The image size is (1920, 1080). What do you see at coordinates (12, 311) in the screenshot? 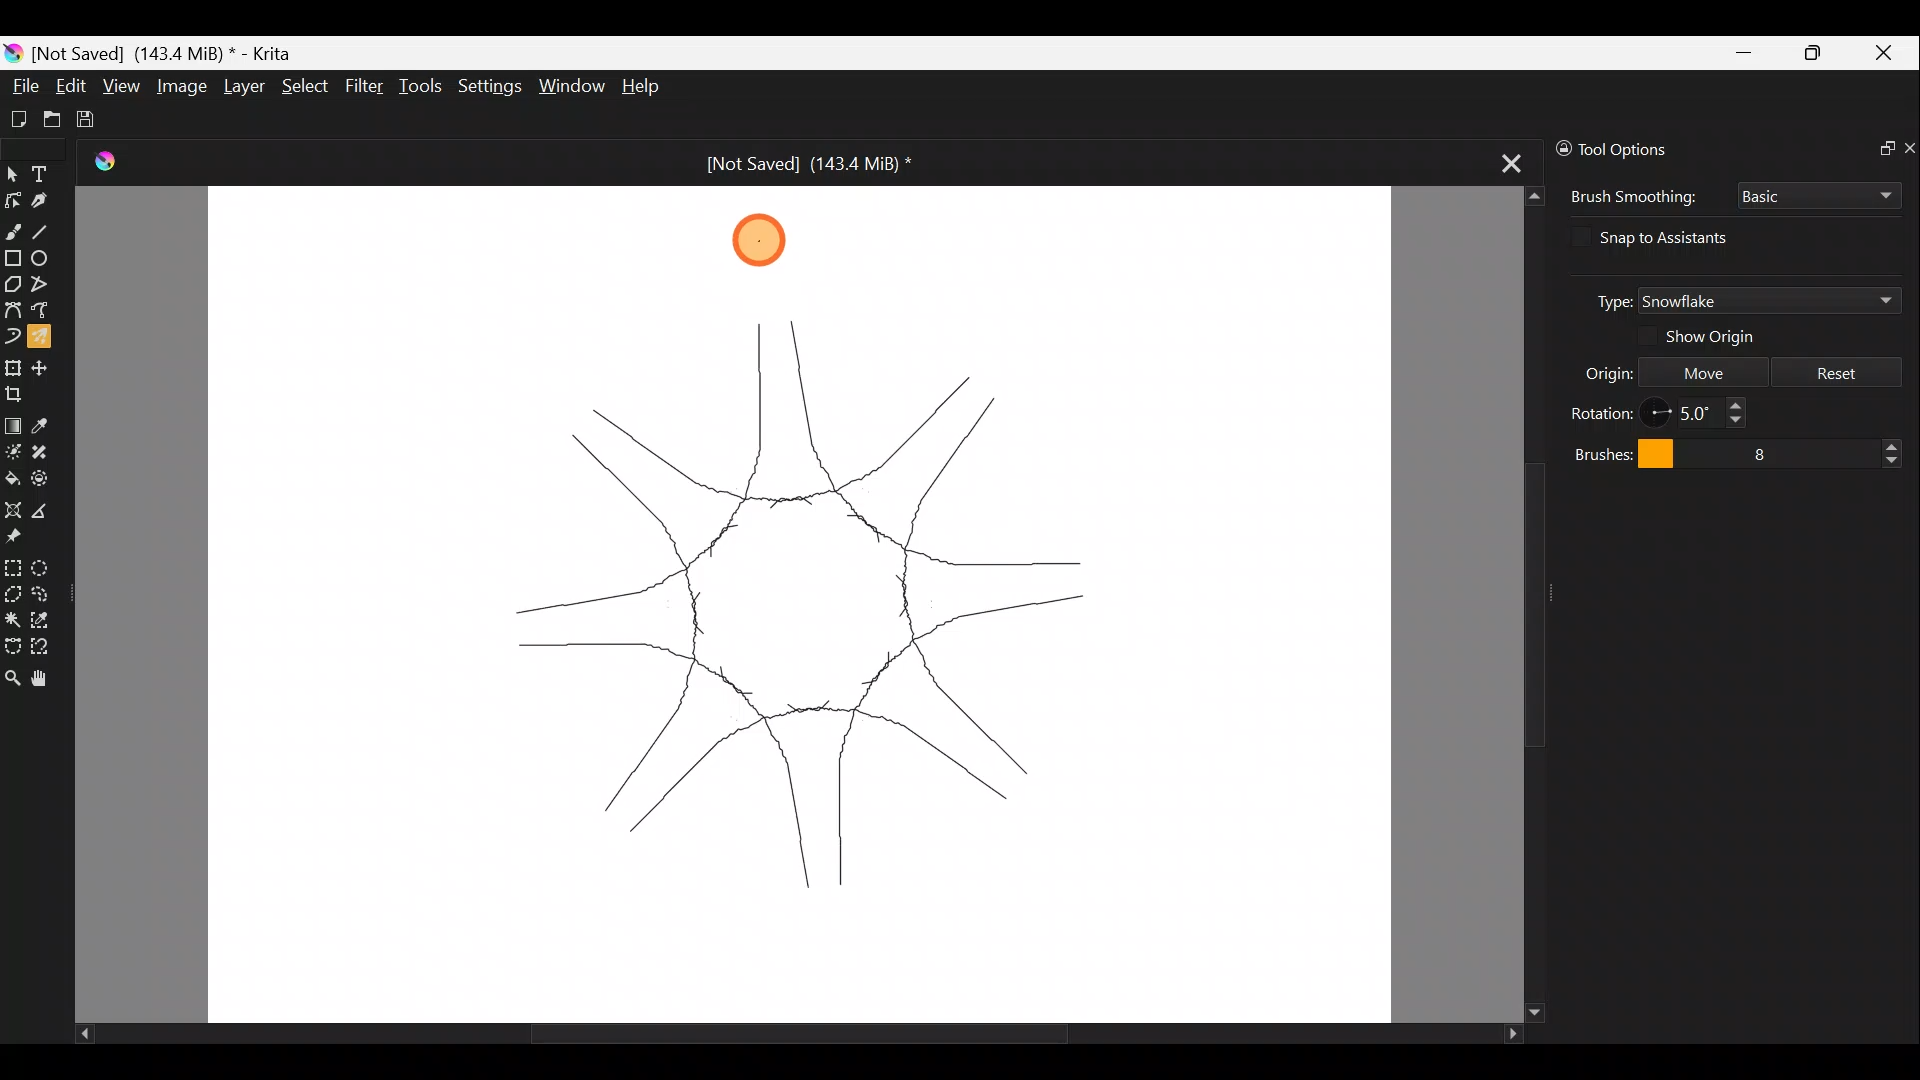
I see `Bezier curve tool` at bounding box center [12, 311].